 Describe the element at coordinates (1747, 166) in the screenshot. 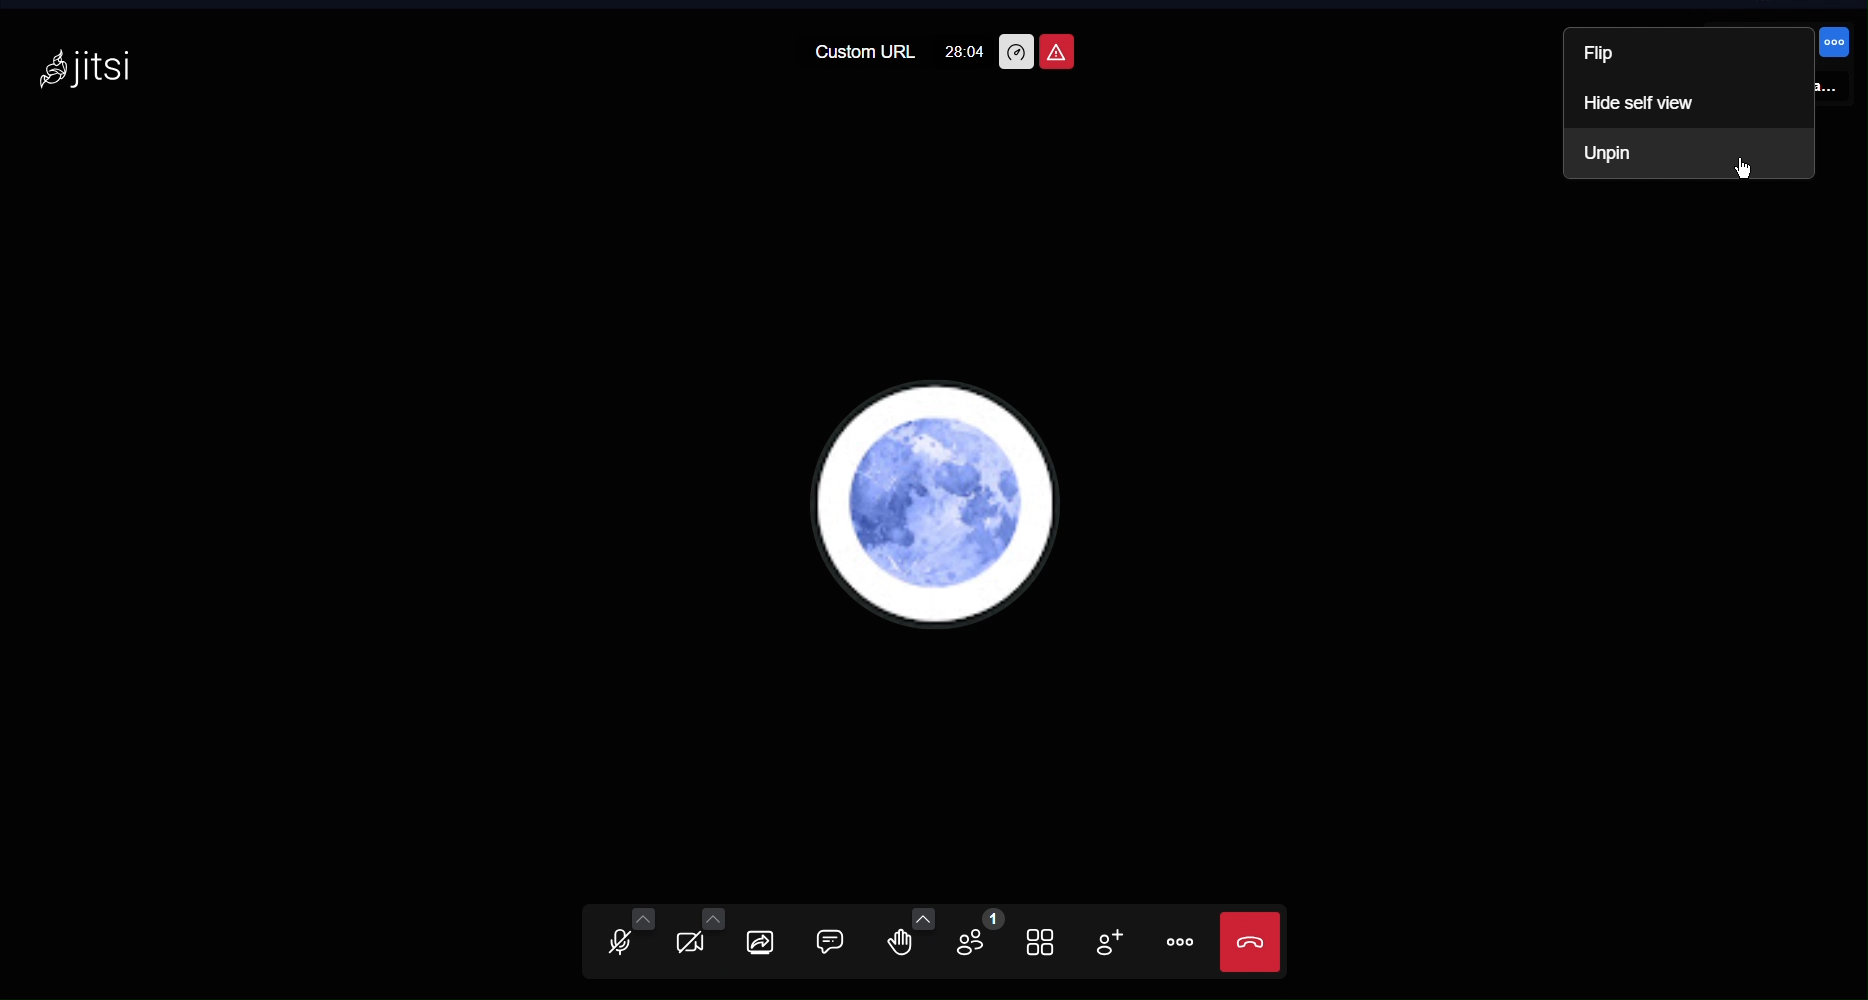

I see `Cursor` at that location.